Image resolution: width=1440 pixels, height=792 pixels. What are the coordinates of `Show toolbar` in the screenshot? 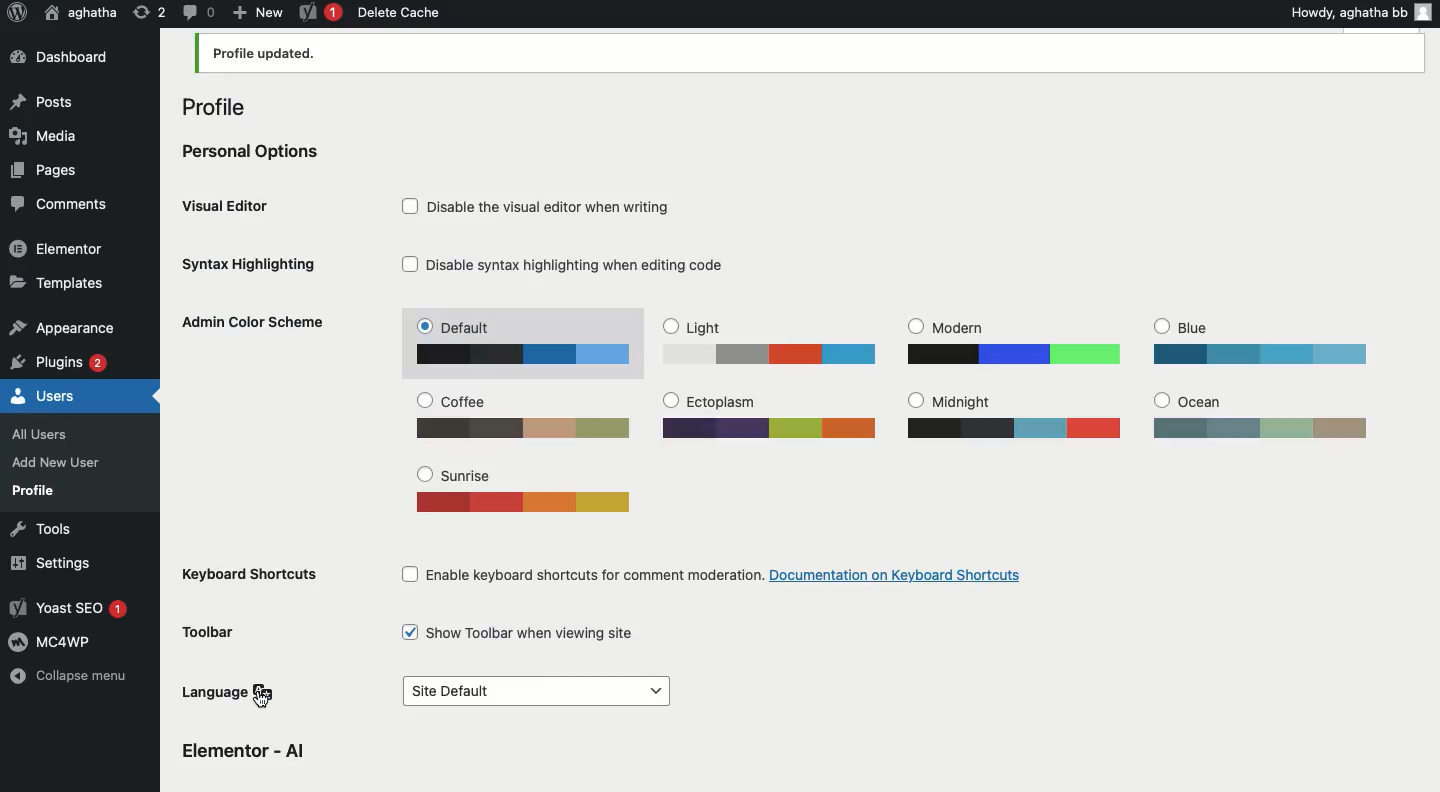 It's located at (522, 630).